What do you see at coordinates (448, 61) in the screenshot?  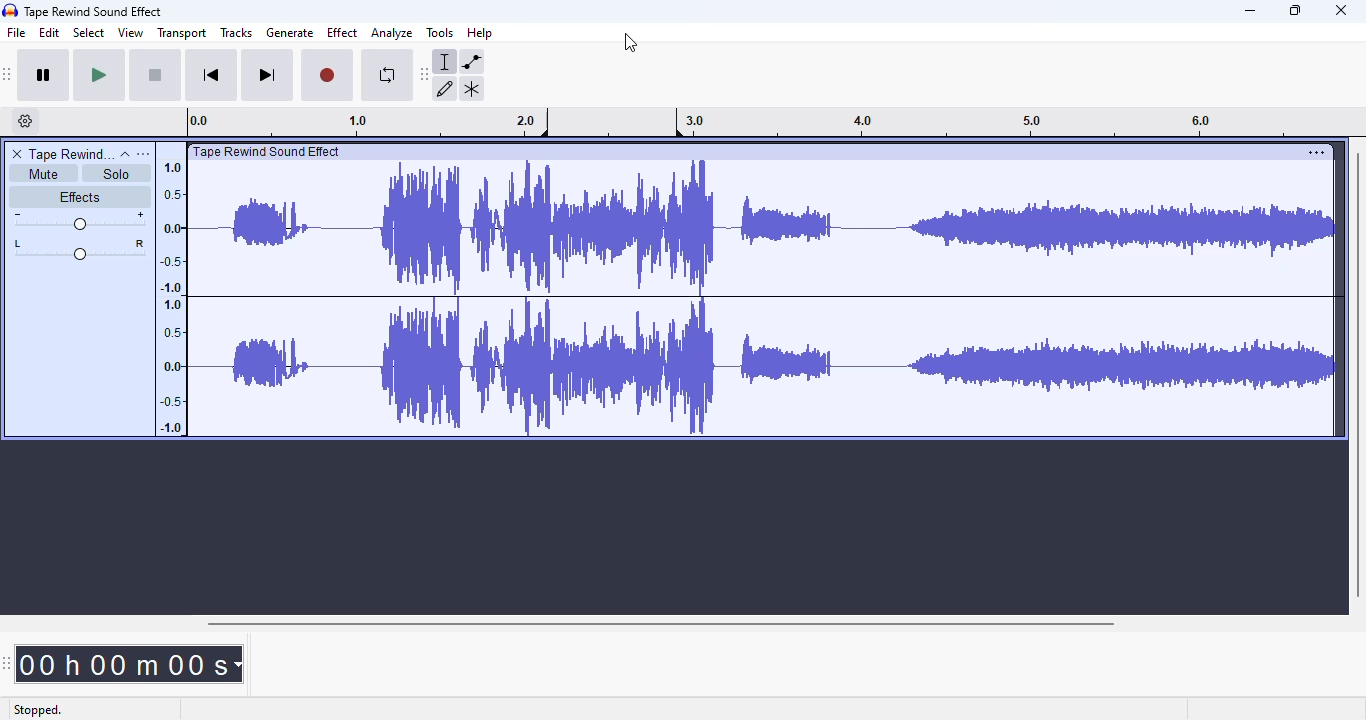 I see `selection tool` at bounding box center [448, 61].